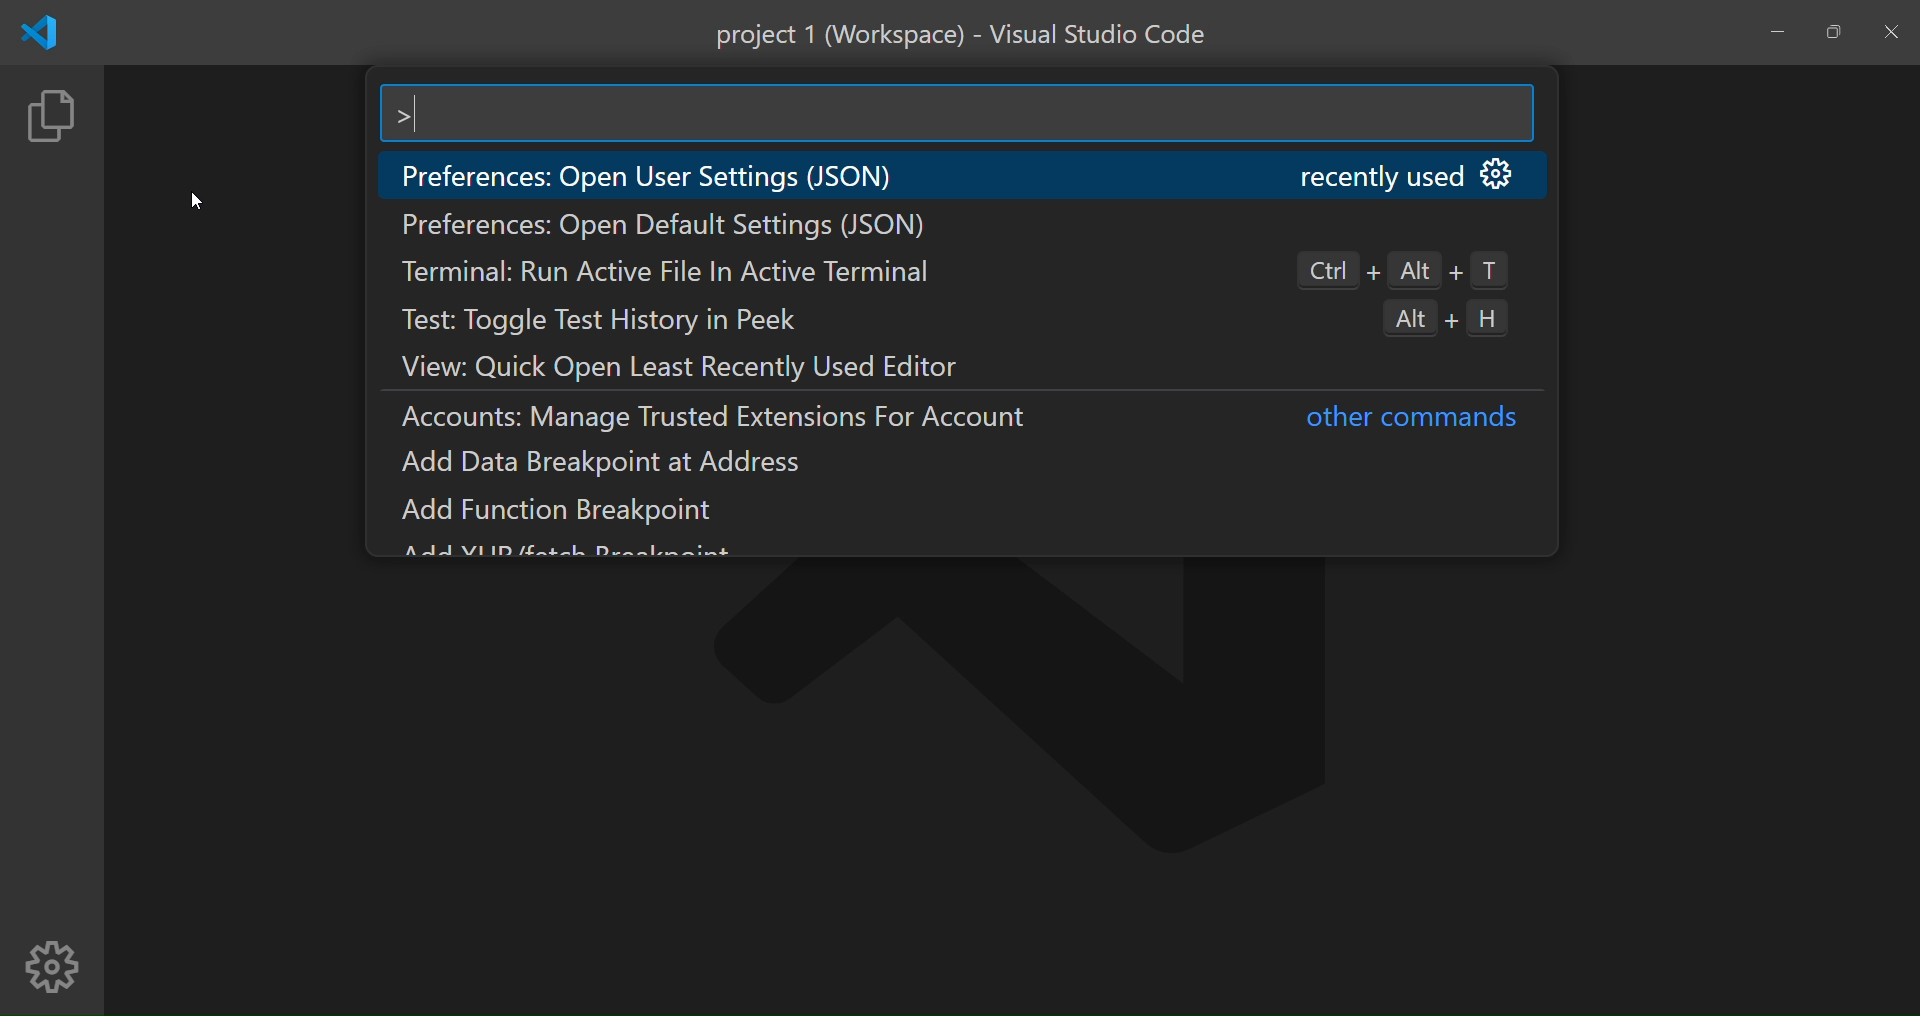 This screenshot has width=1920, height=1016. What do you see at coordinates (1894, 34) in the screenshot?
I see `close` at bounding box center [1894, 34].